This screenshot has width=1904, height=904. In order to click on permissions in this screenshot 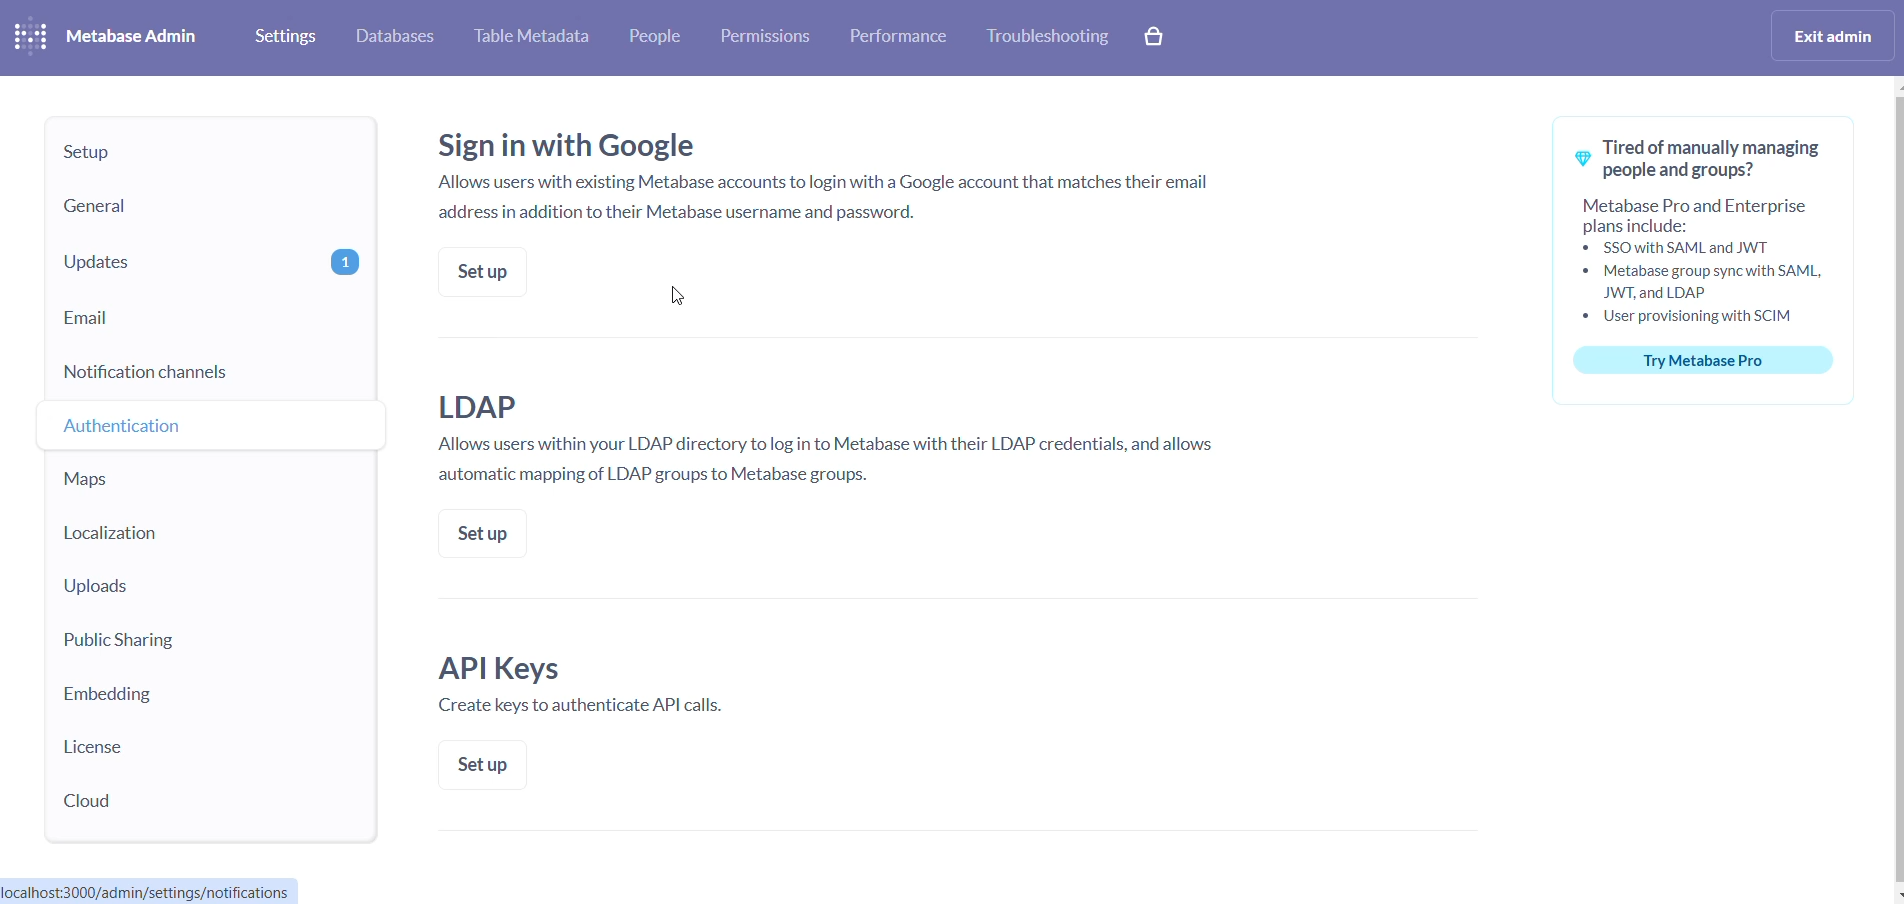, I will do `click(768, 34)`.